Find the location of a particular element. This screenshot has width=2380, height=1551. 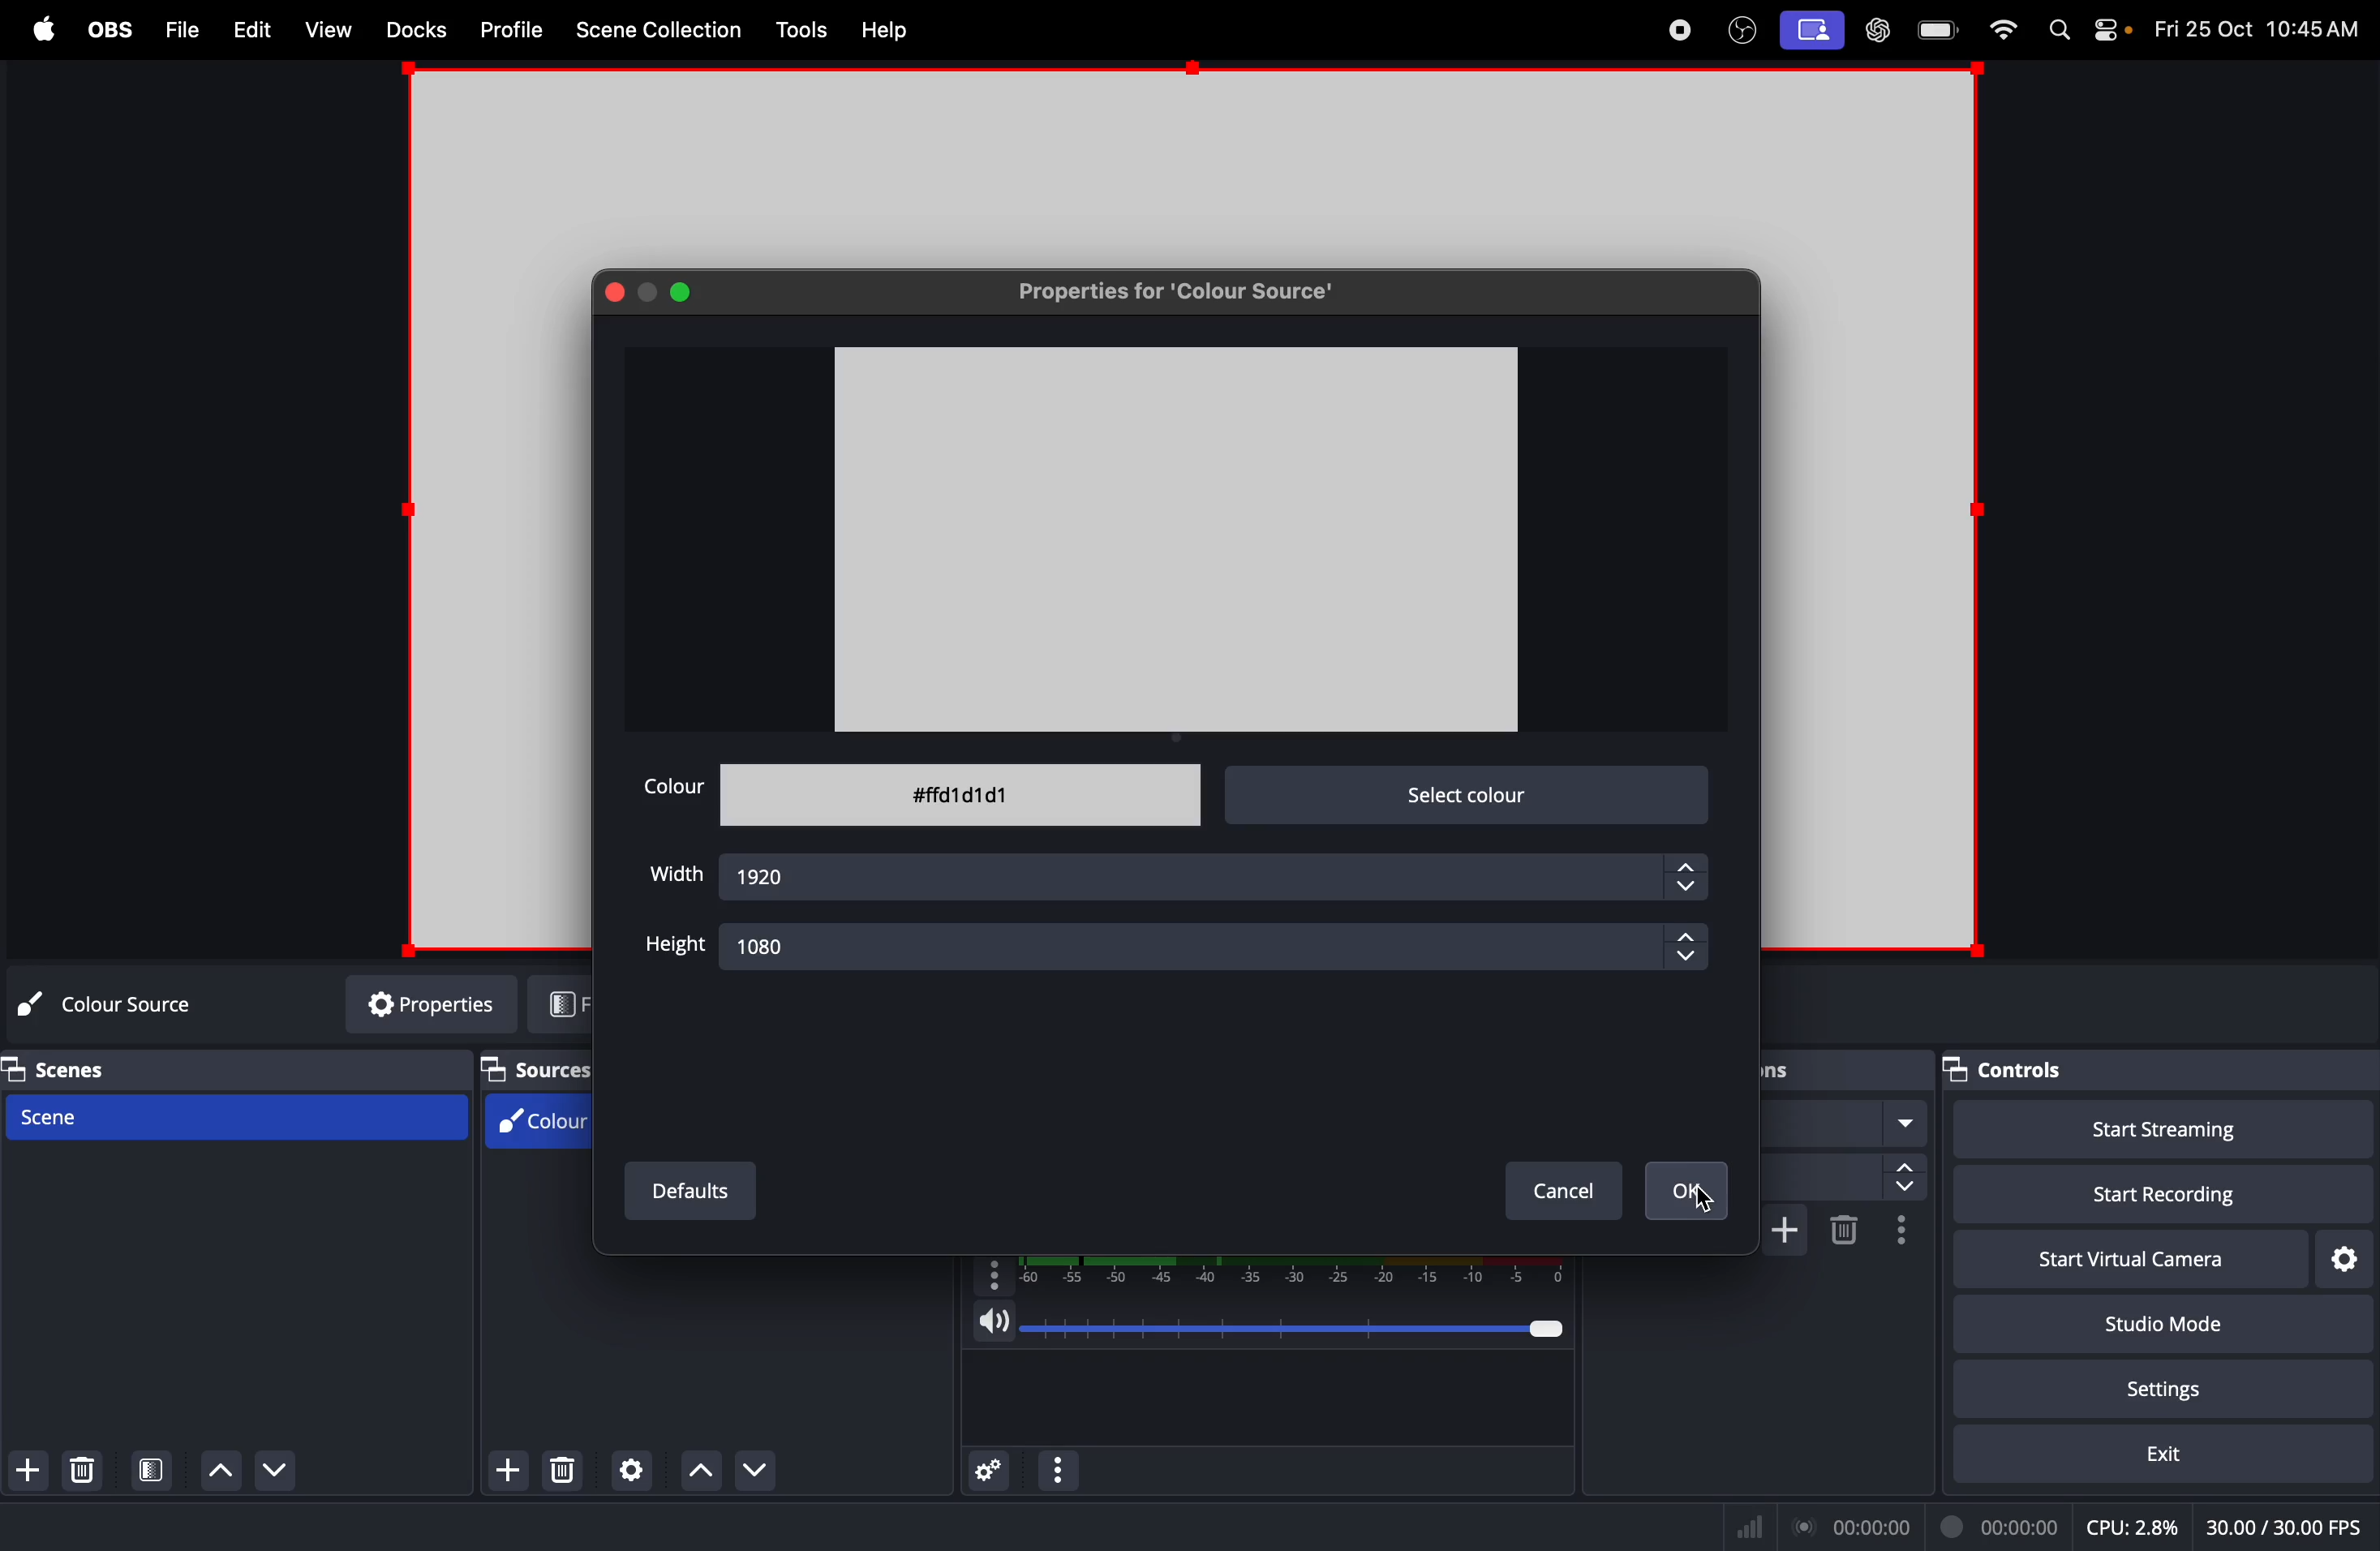

1080 is located at coordinates (1189, 947).